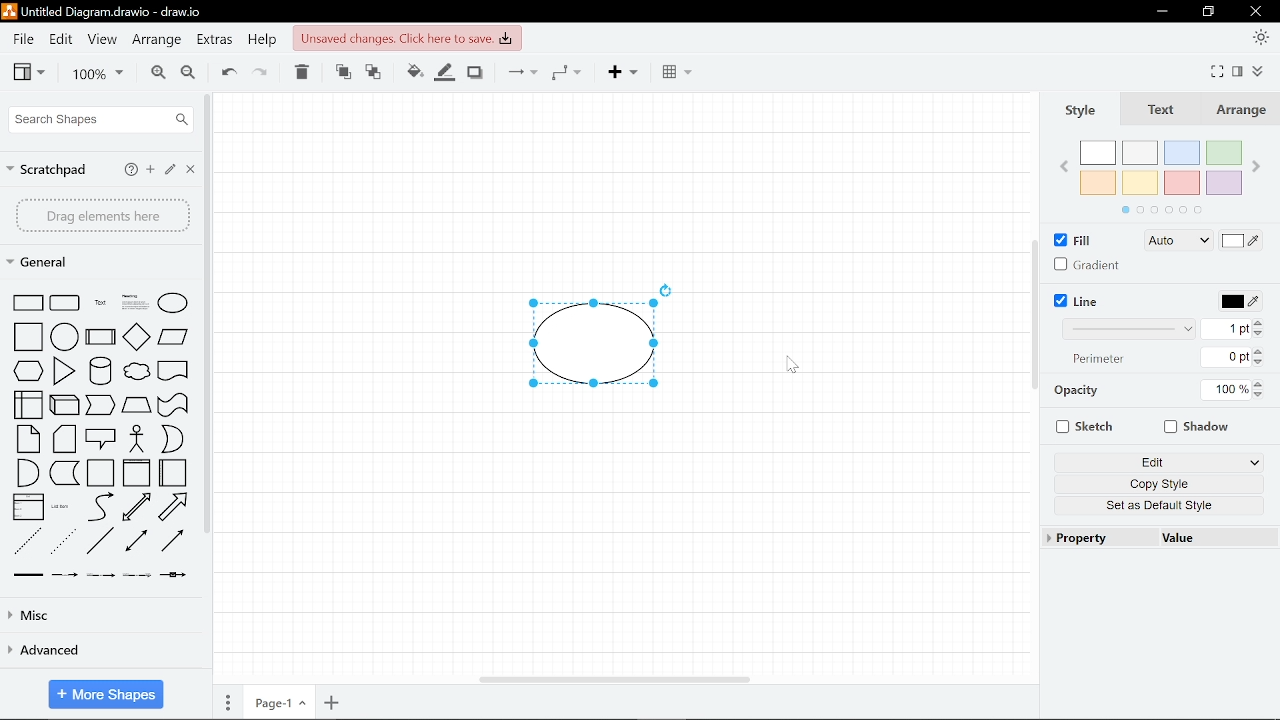 This screenshot has height=720, width=1280. What do you see at coordinates (94, 73) in the screenshot?
I see `` at bounding box center [94, 73].